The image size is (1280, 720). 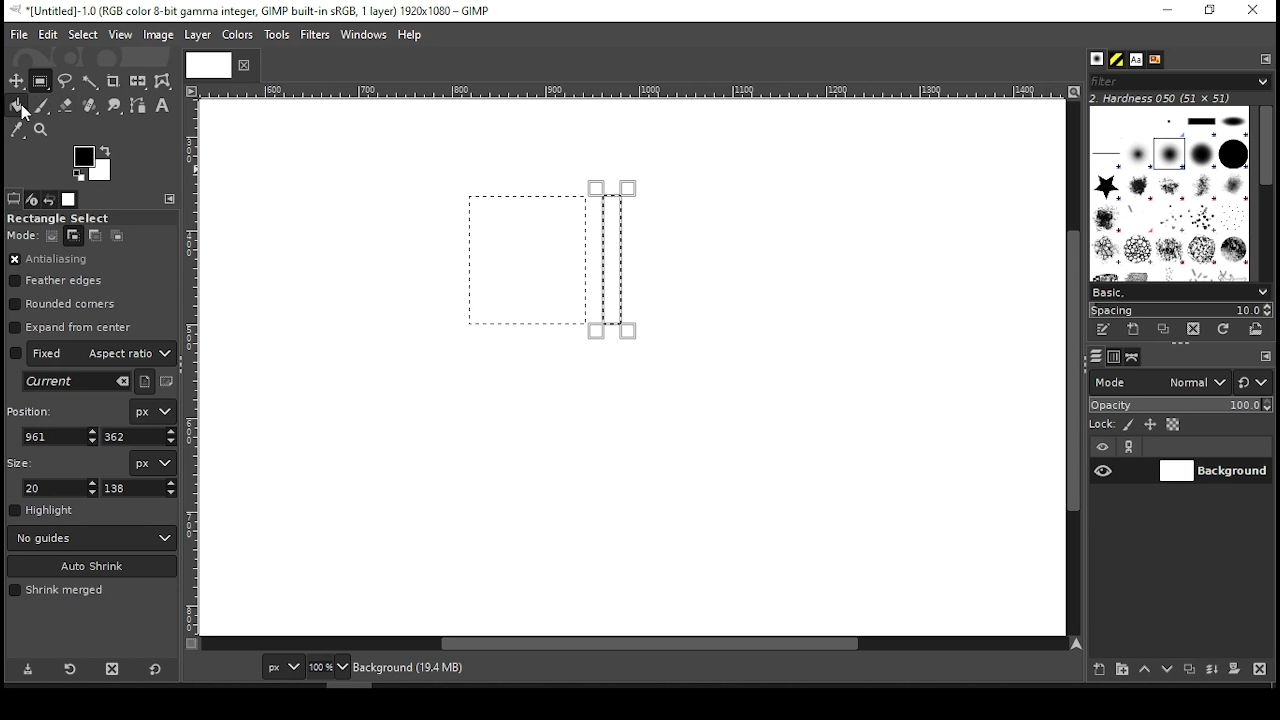 I want to click on pattern, so click(x=1117, y=60).